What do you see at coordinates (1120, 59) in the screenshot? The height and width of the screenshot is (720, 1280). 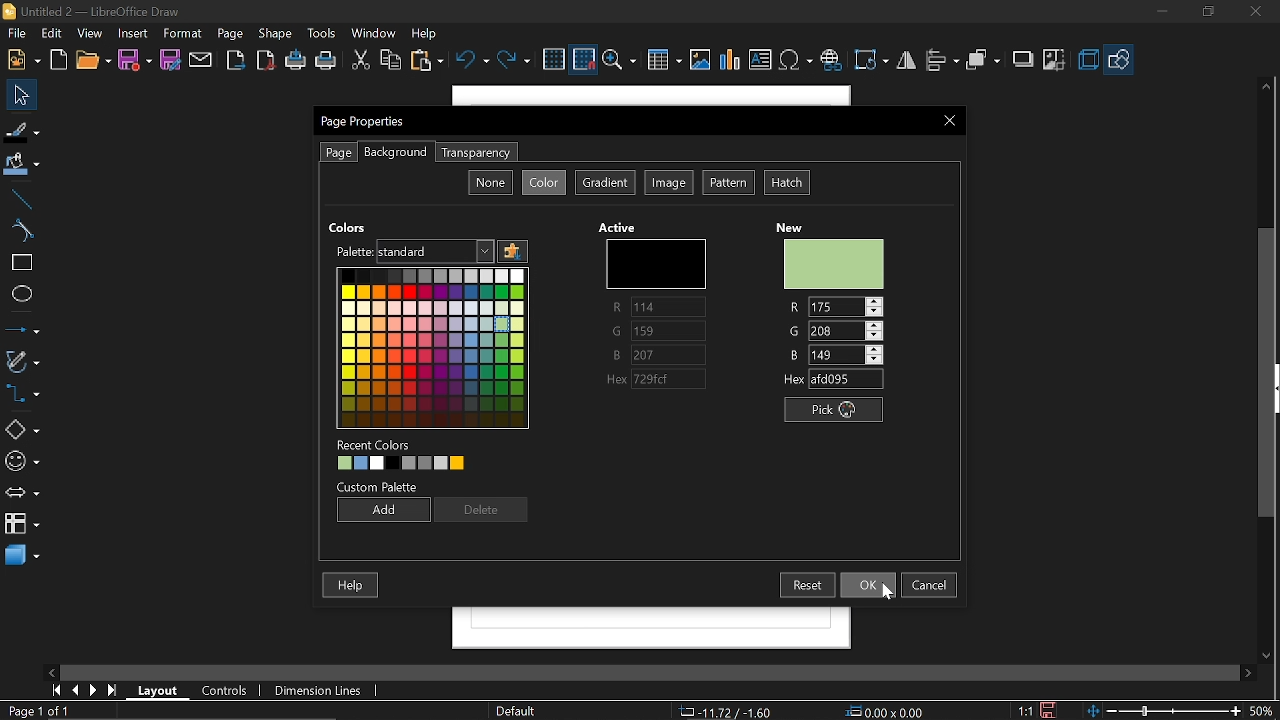 I see `Basic hapes` at bounding box center [1120, 59].